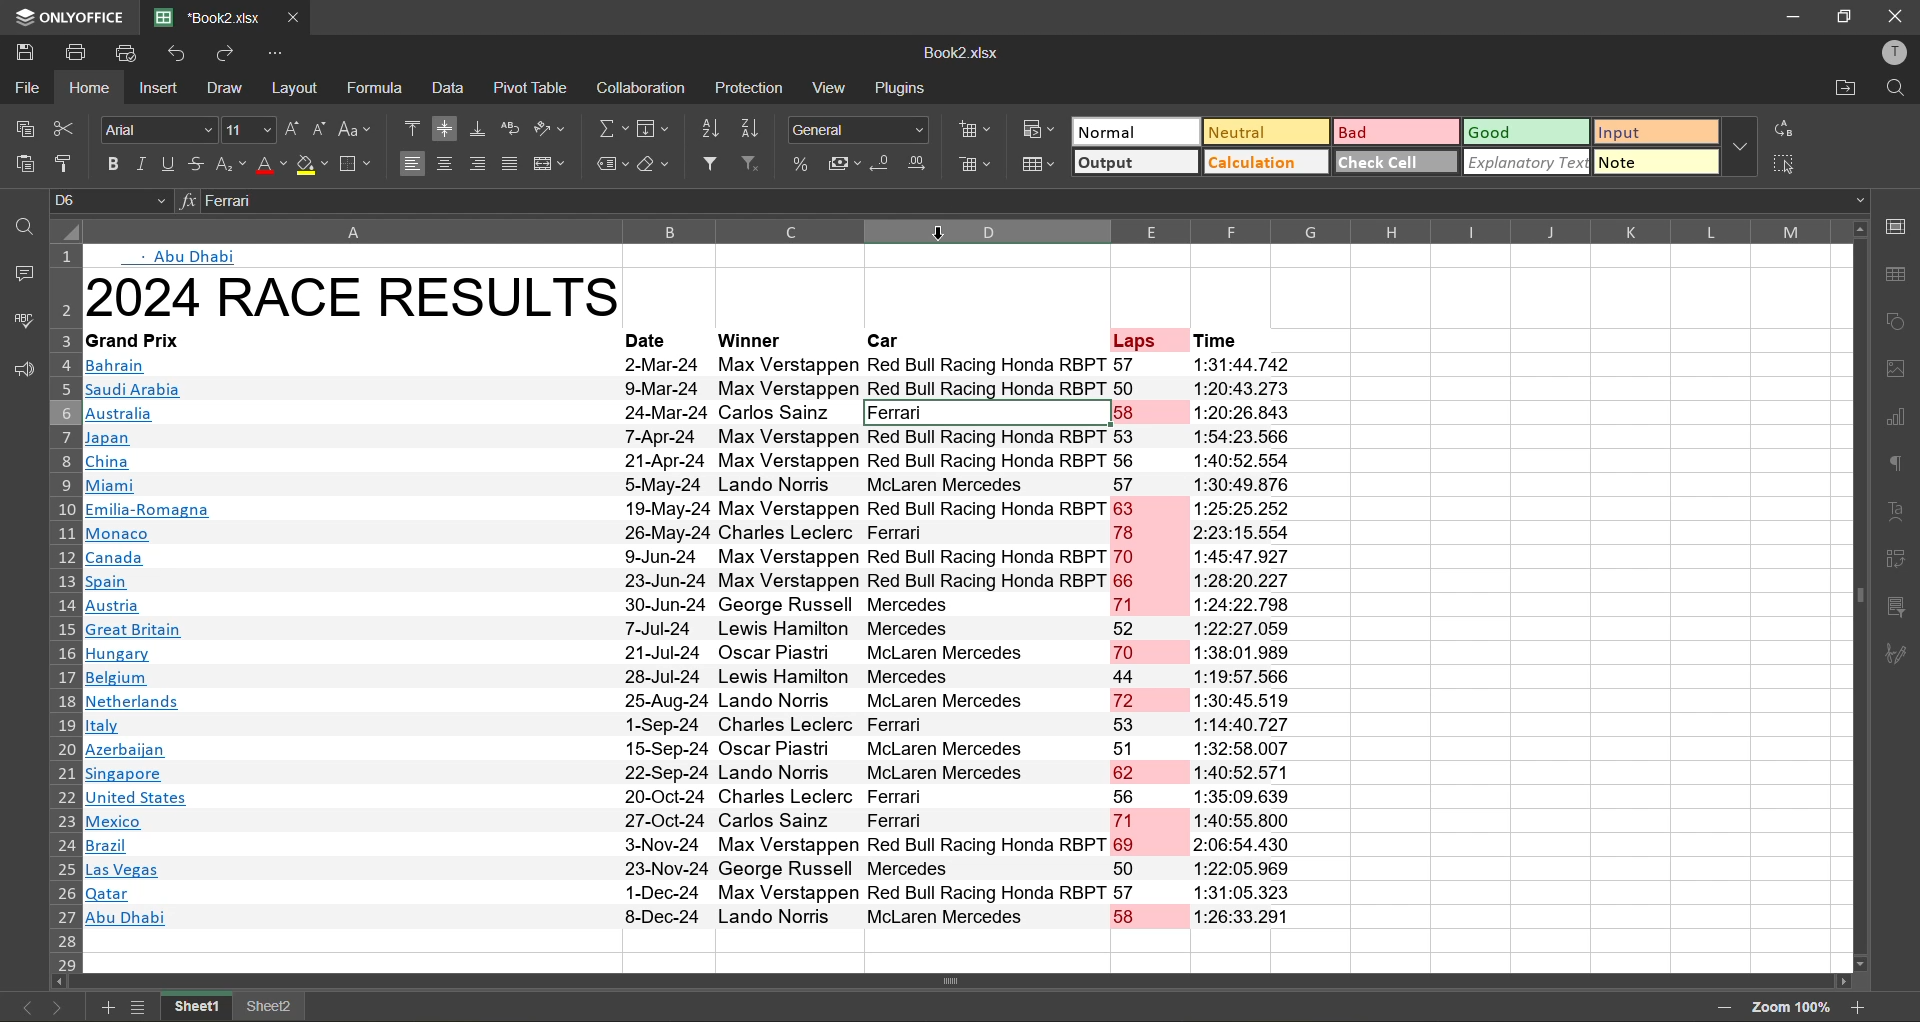 The image size is (1920, 1022). I want to click on close, so click(1895, 18).